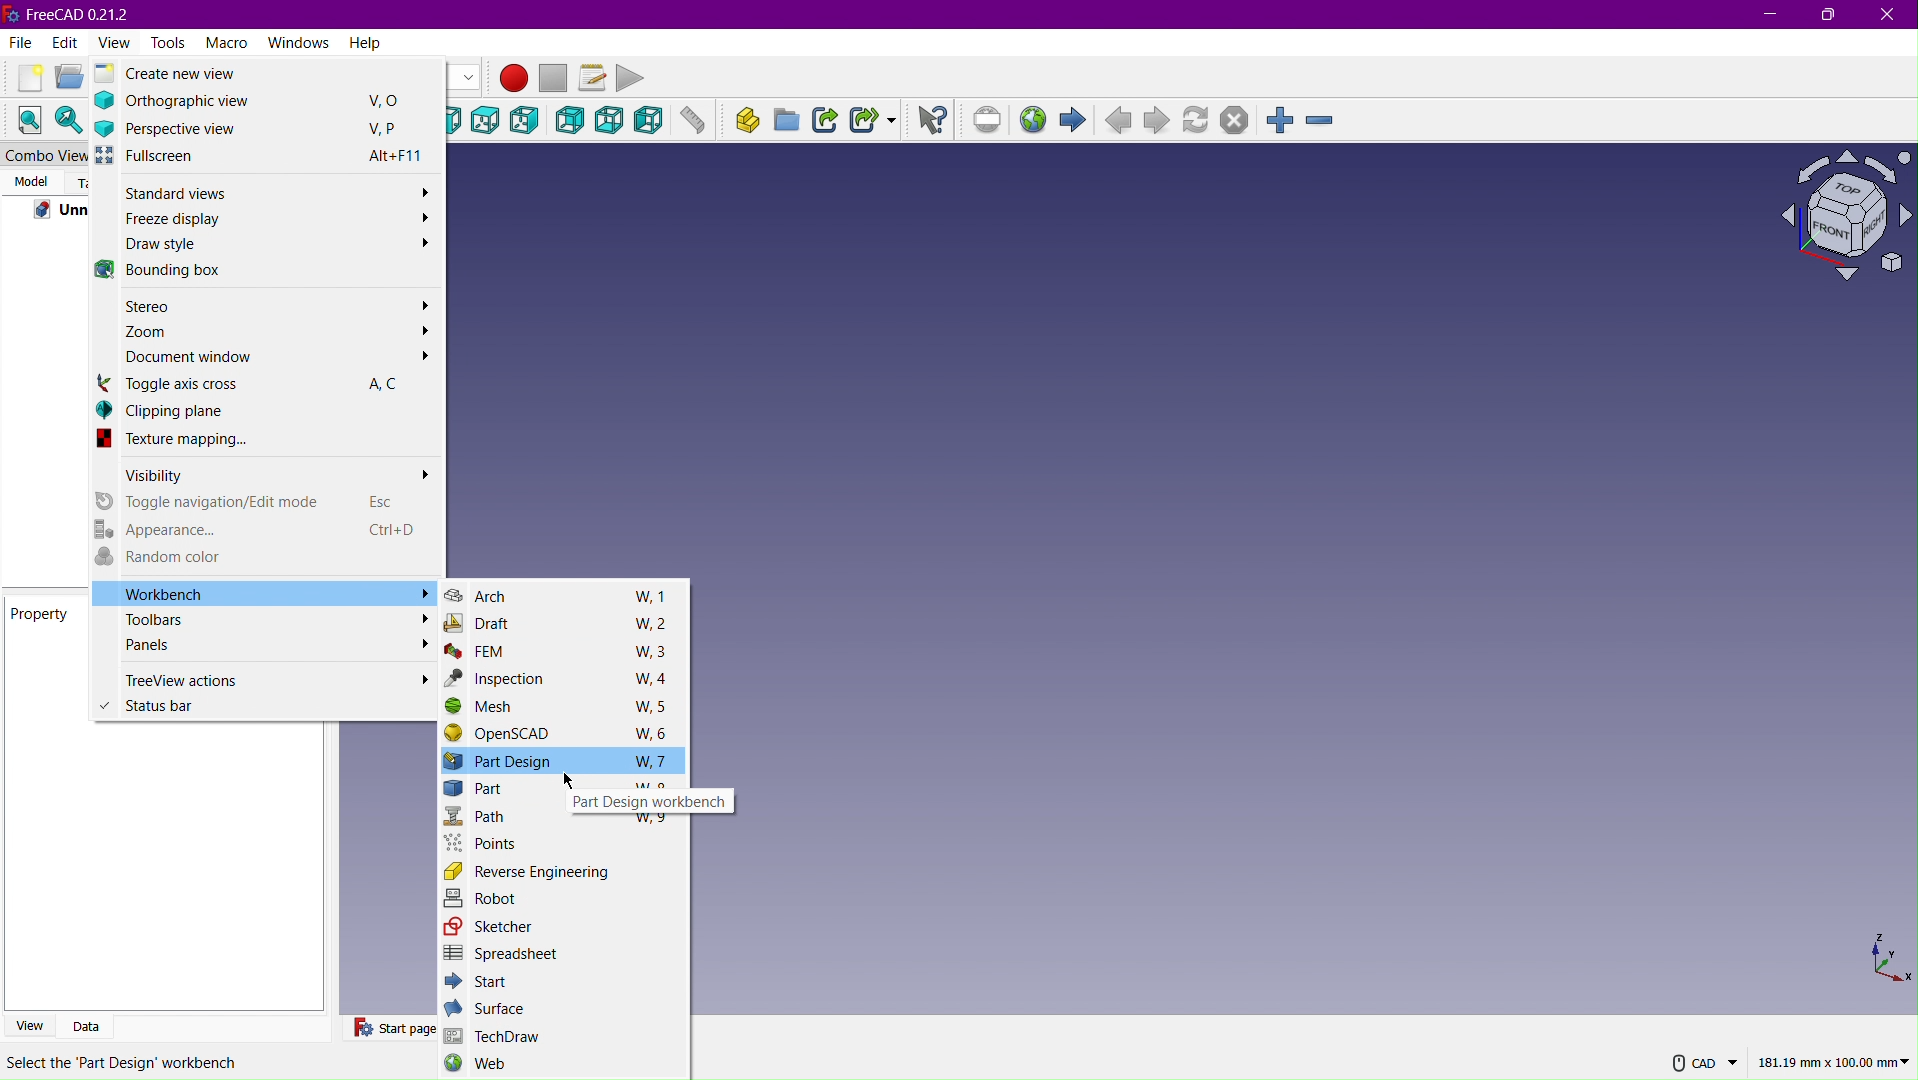 The width and height of the screenshot is (1918, 1080). Describe the element at coordinates (566, 593) in the screenshot. I see `Arch W, 1` at that location.